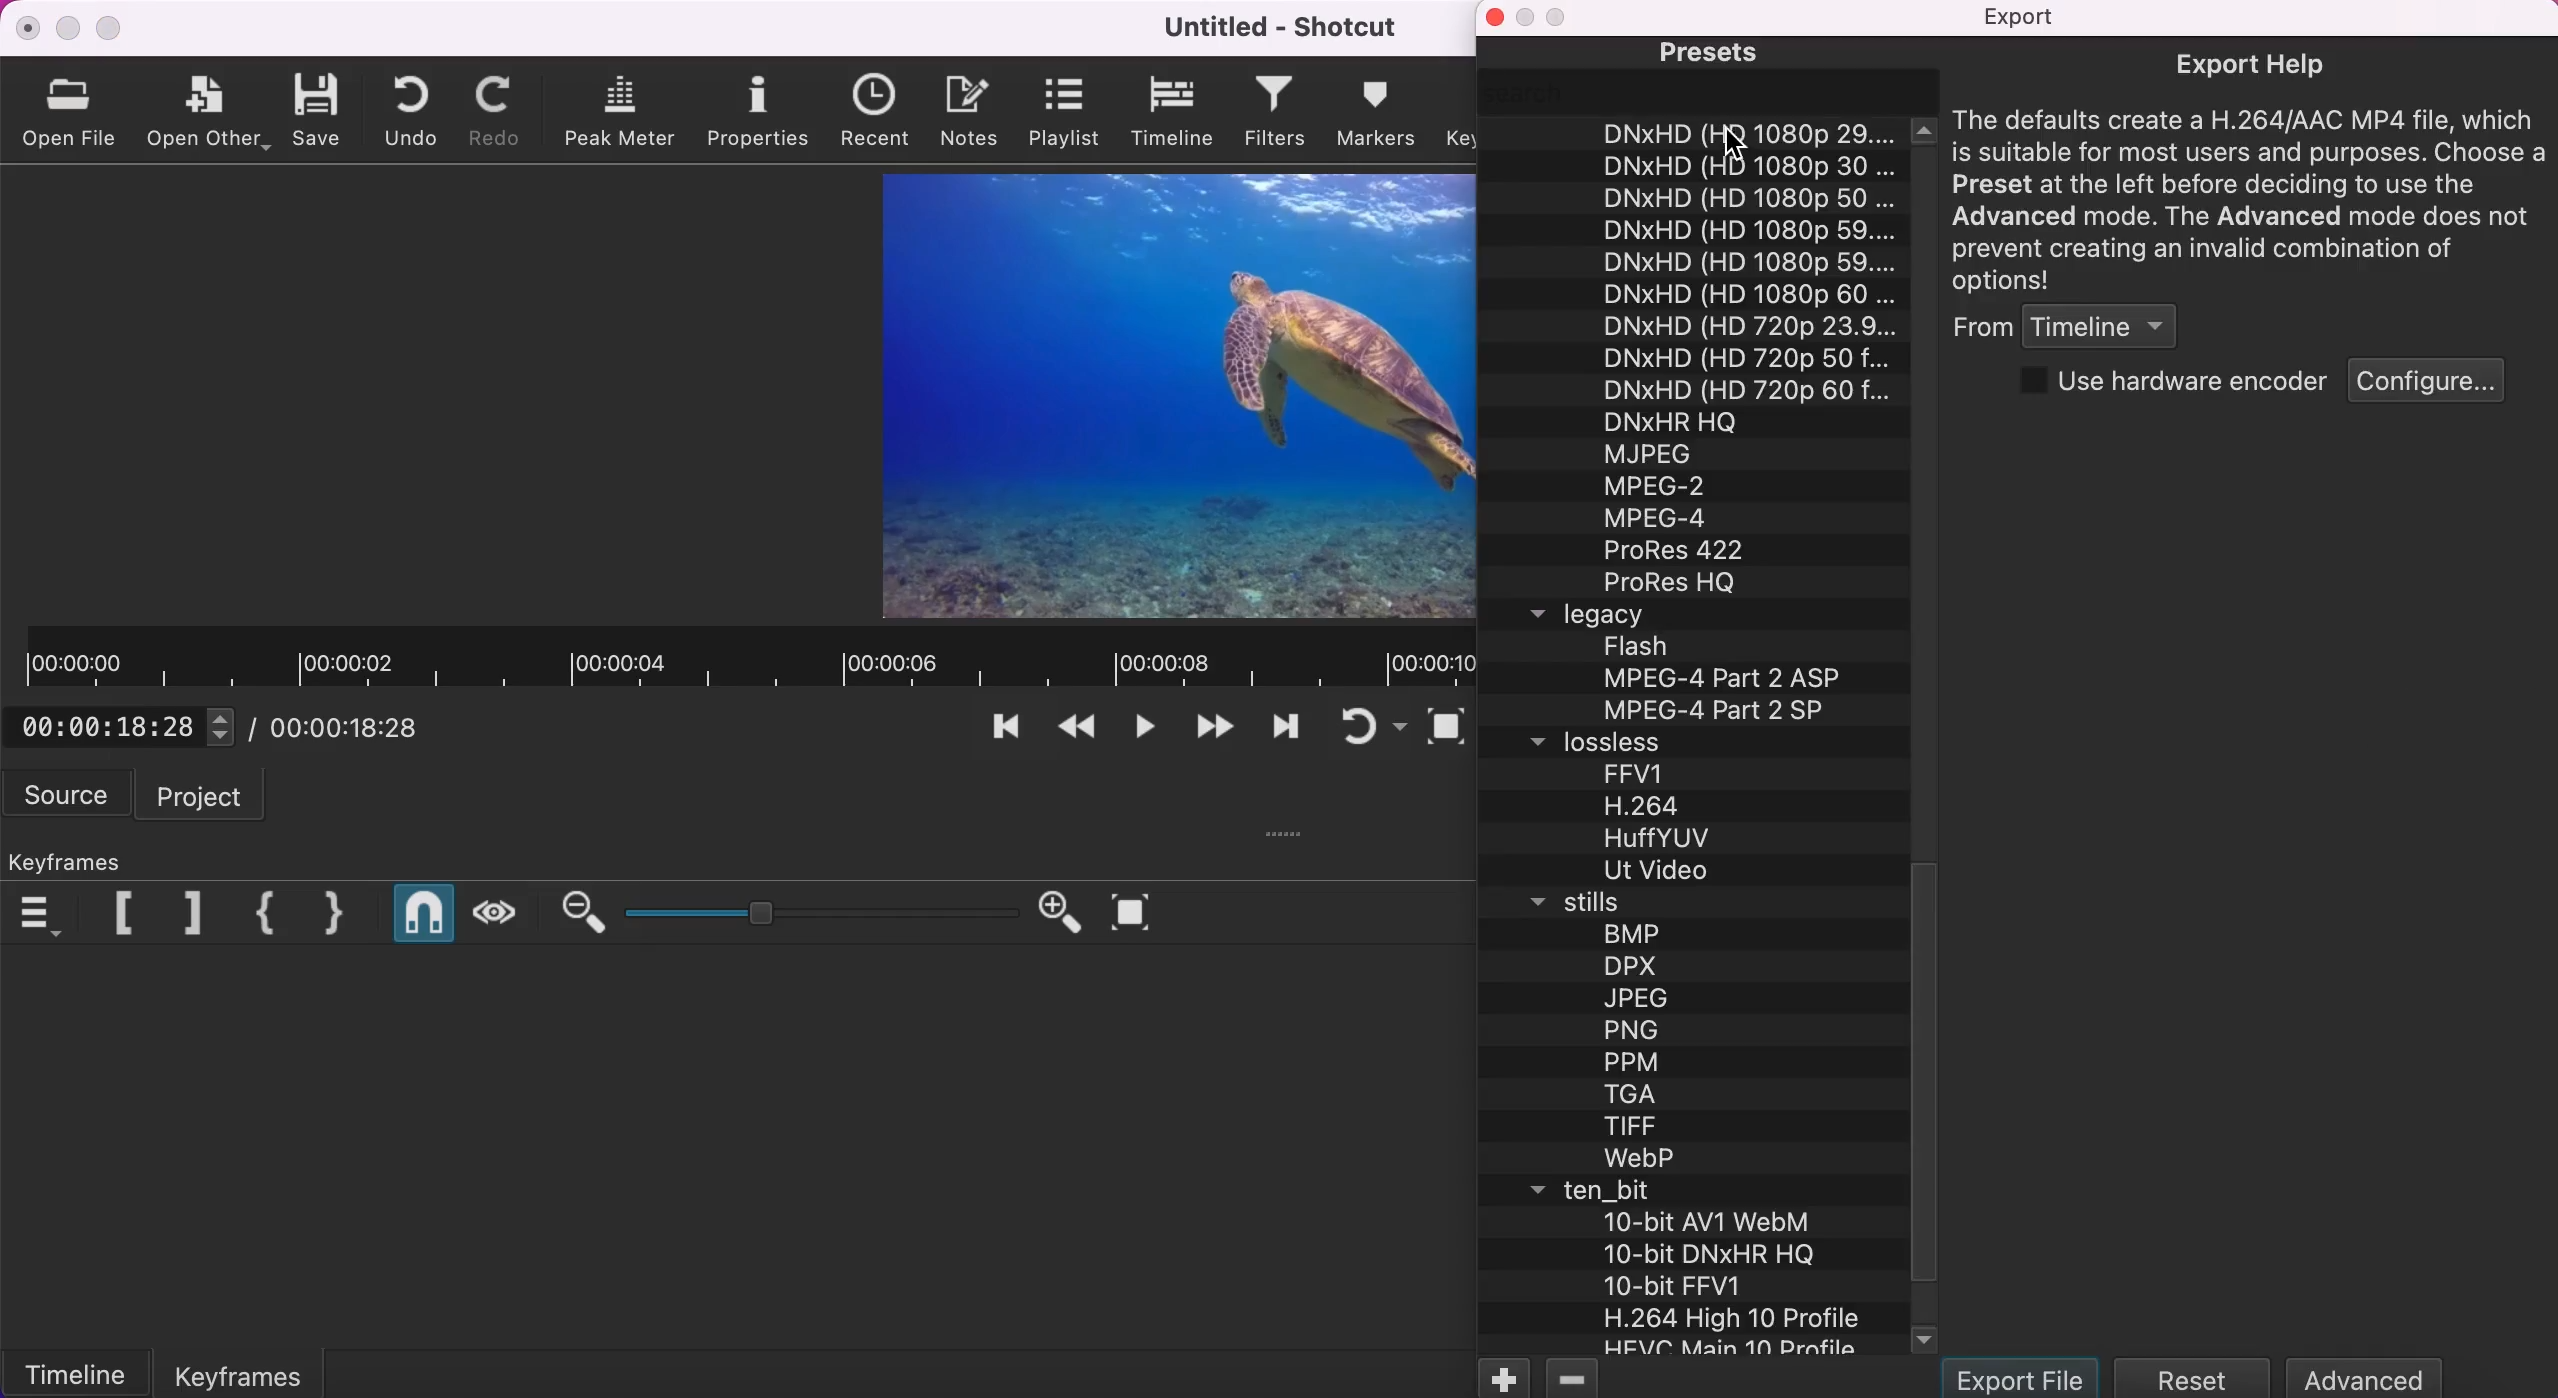  I want to click on keyframes, so click(241, 1373).